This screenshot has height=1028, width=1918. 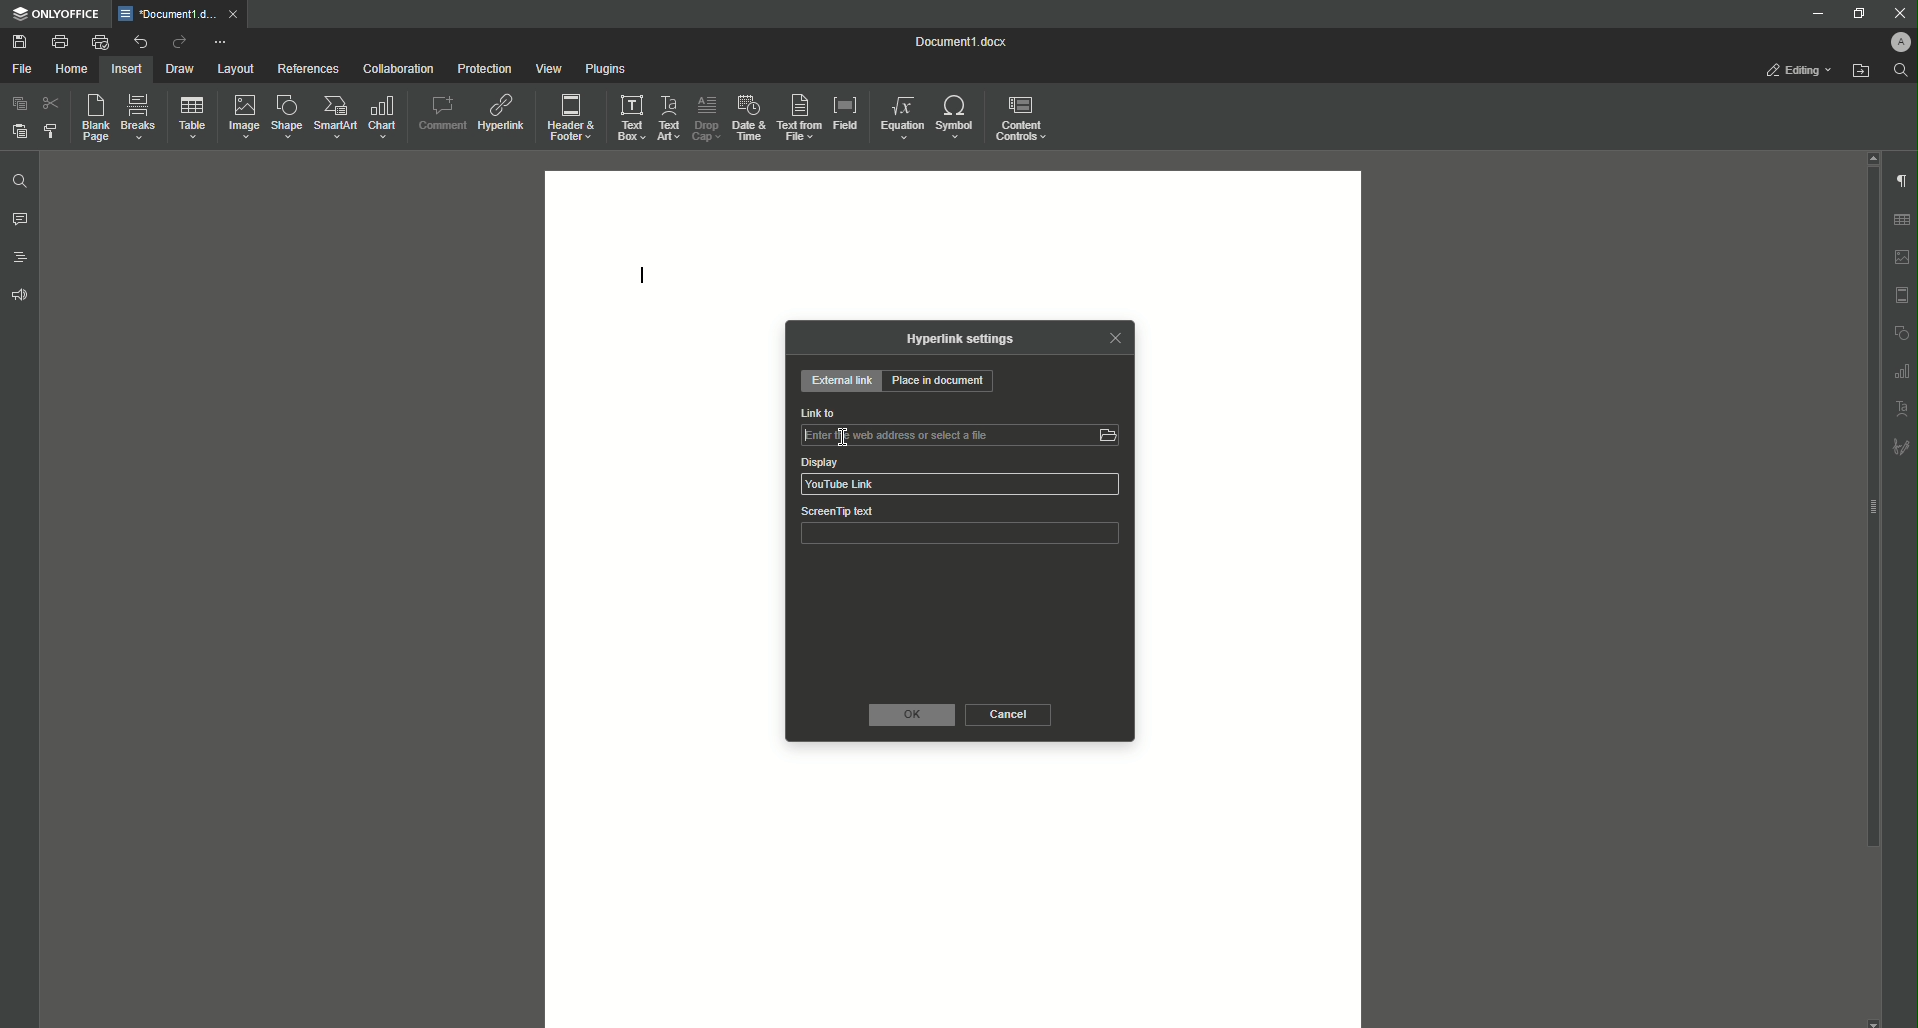 What do you see at coordinates (1871, 507) in the screenshot?
I see `scroll bar` at bounding box center [1871, 507].